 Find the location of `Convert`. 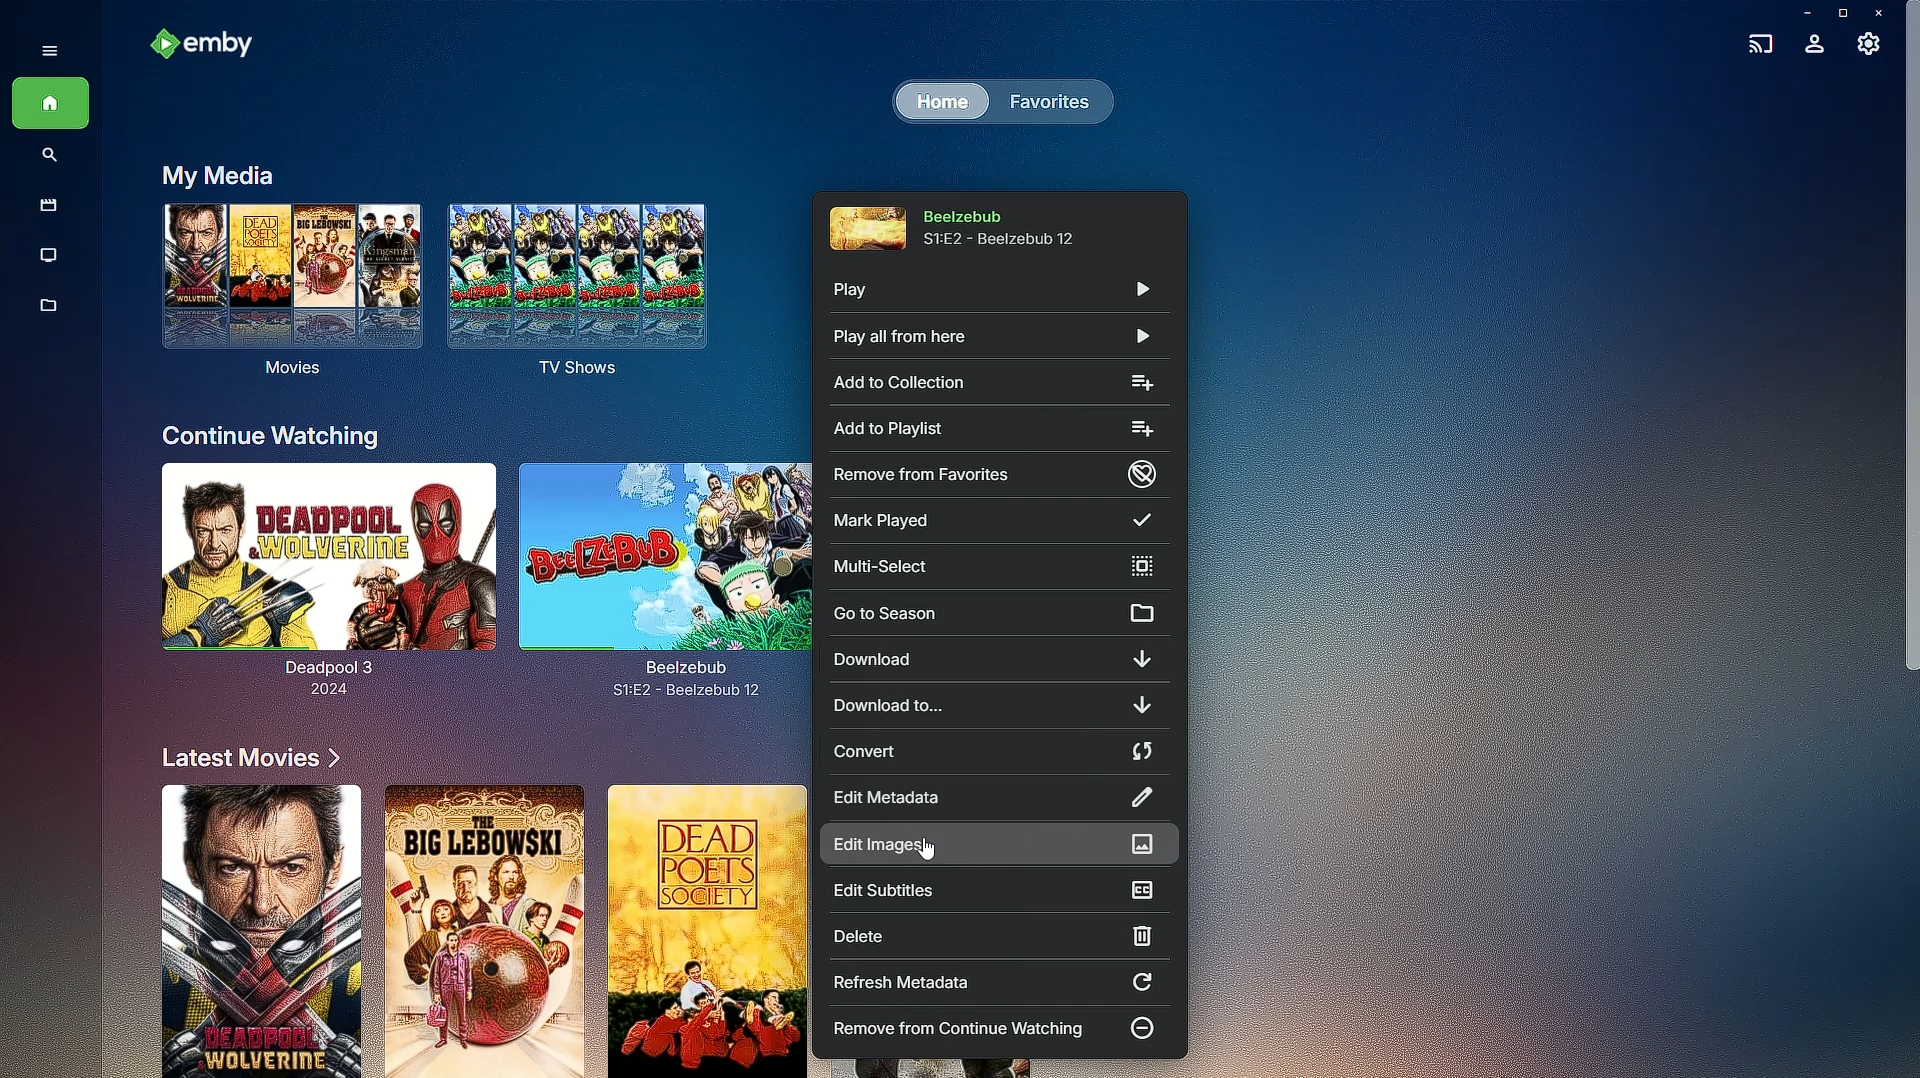

Convert is located at coordinates (997, 755).